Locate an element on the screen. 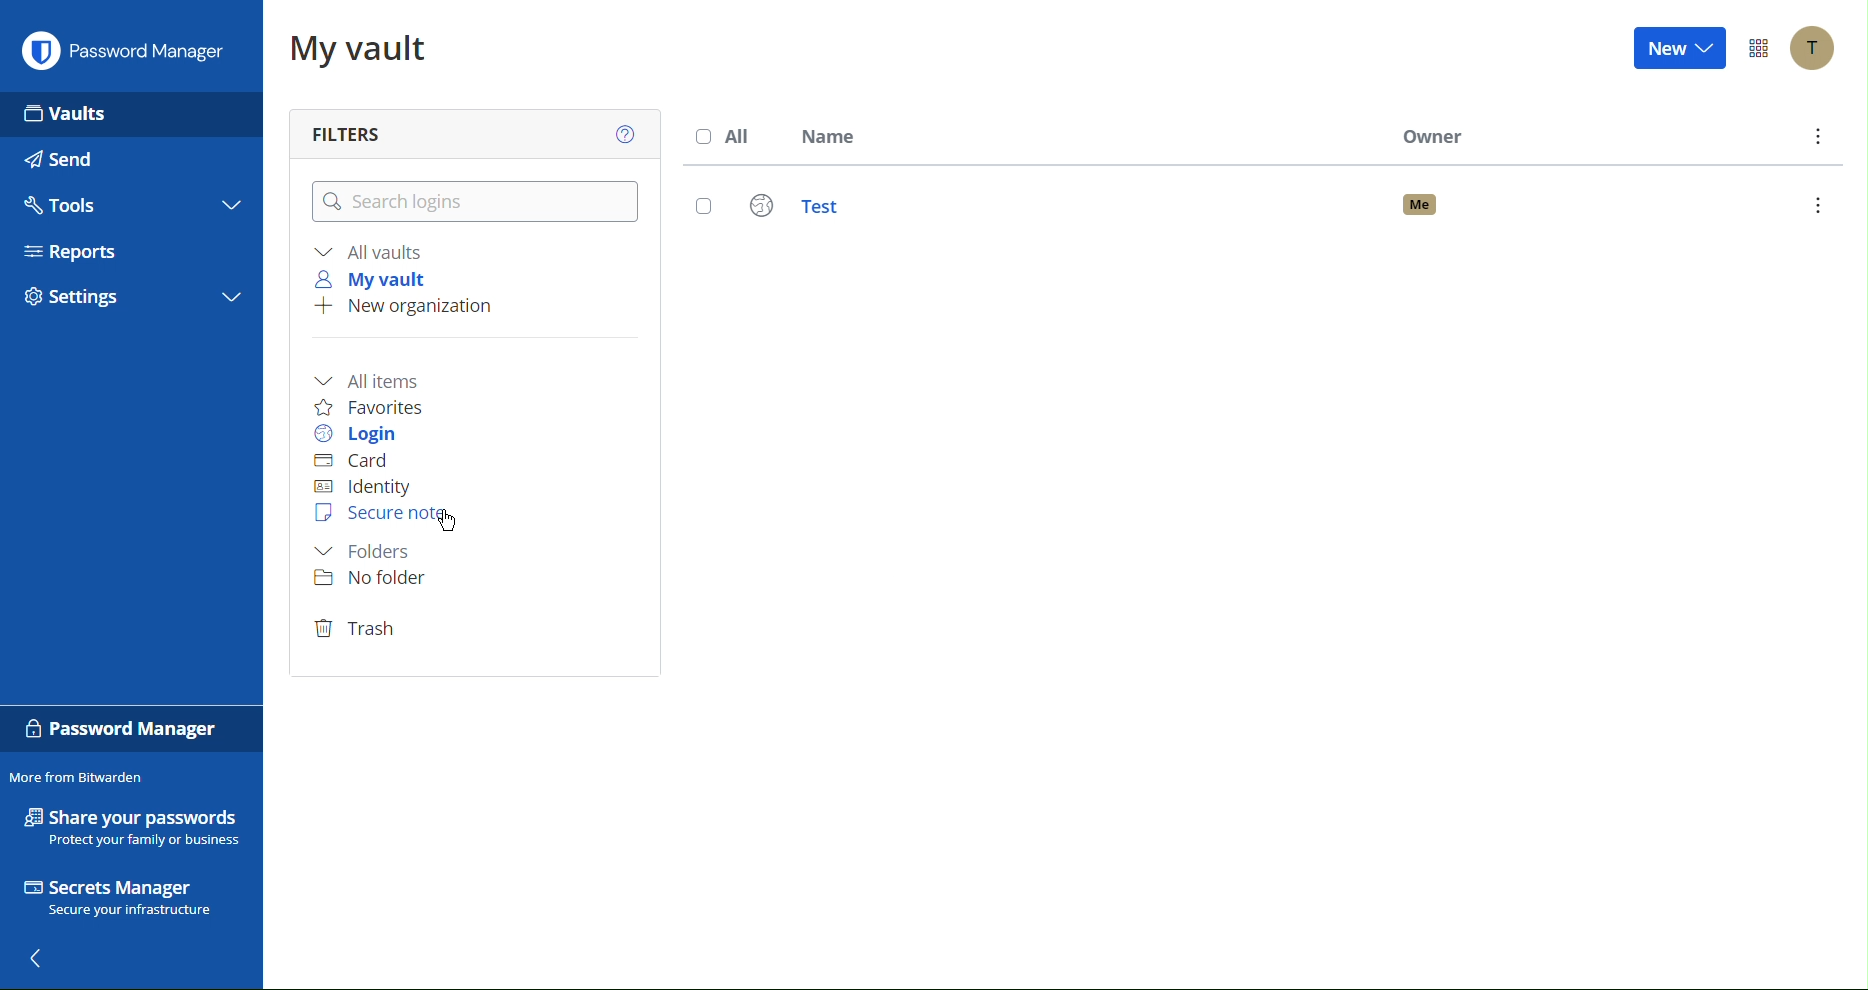 This screenshot has width=1868, height=990. My vault is located at coordinates (378, 281).